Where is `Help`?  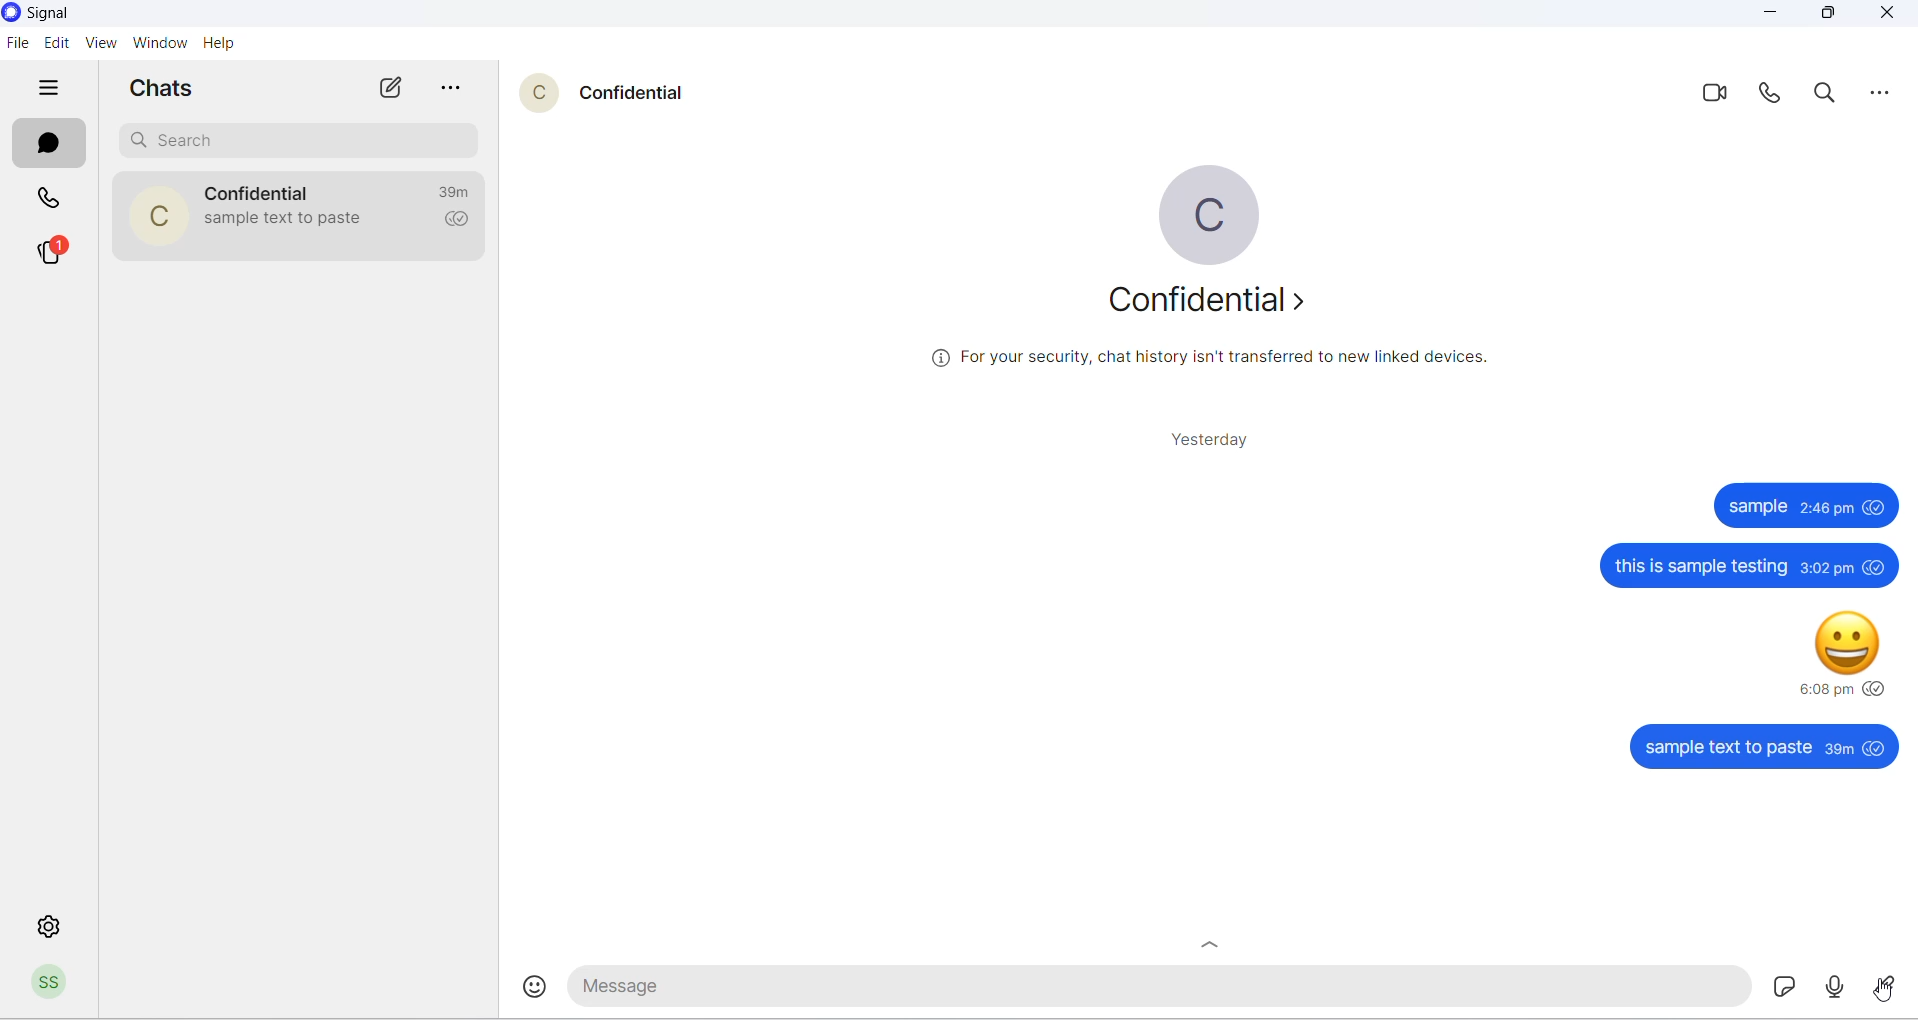
Help is located at coordinates (220, 44).